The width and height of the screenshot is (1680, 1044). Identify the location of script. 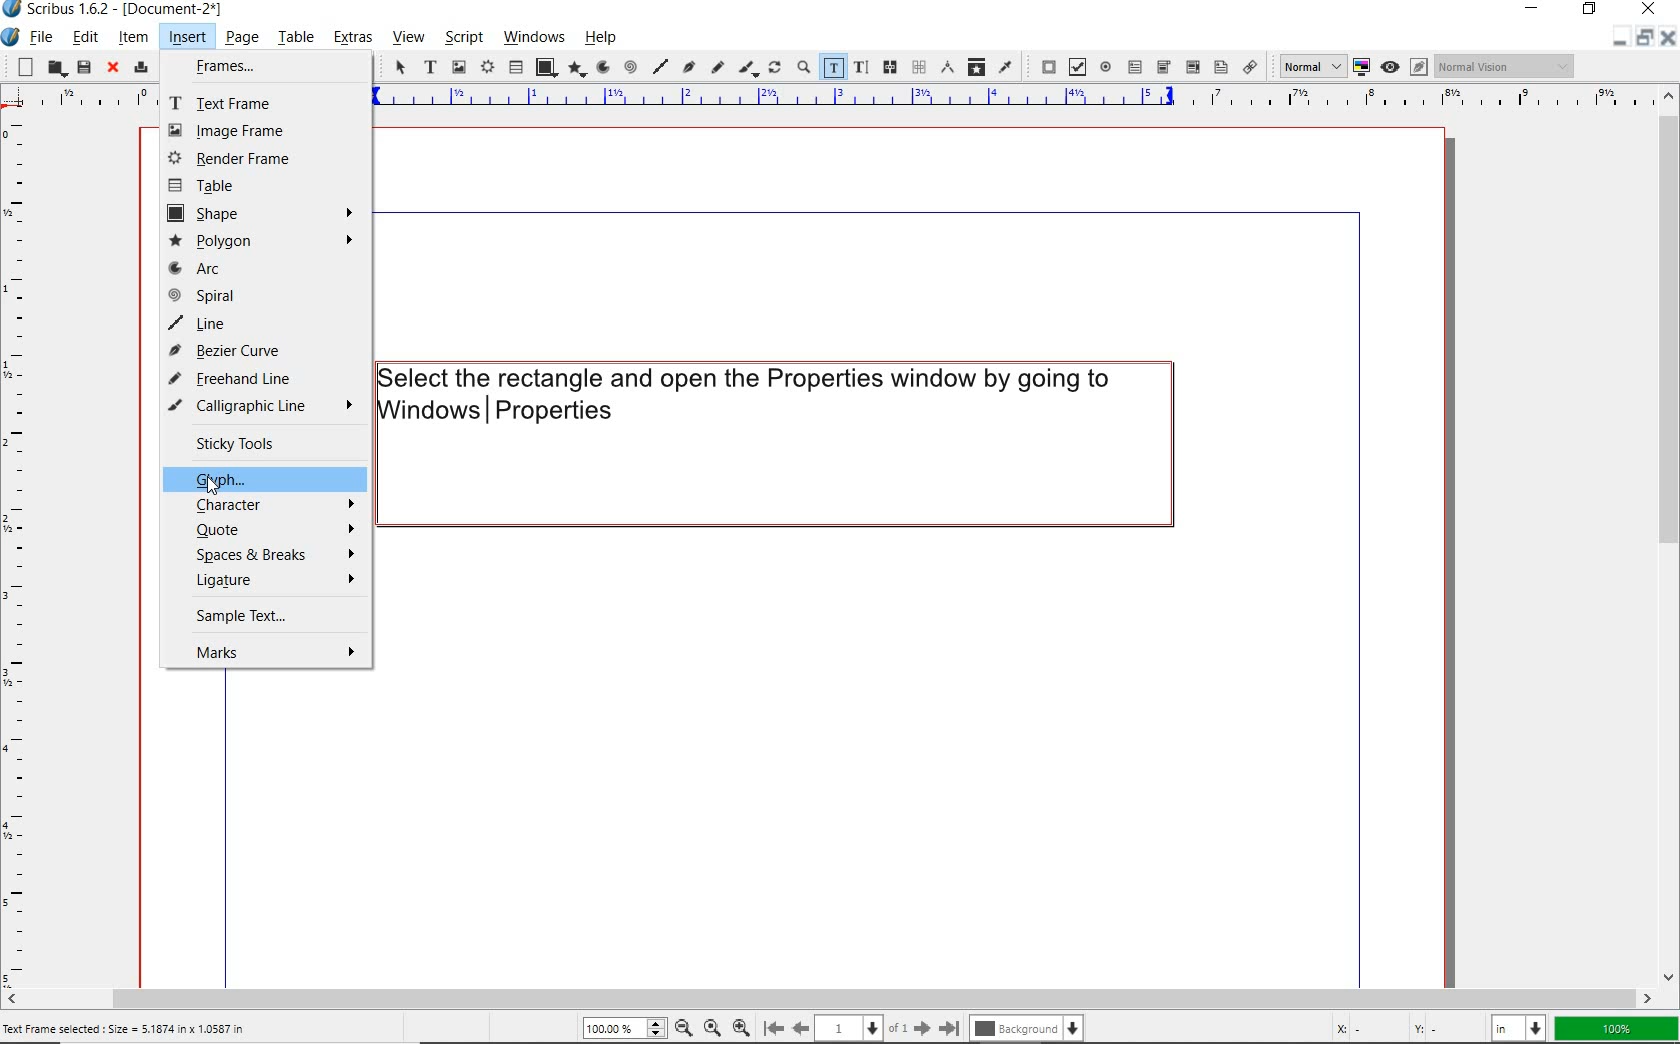
(461, 38).